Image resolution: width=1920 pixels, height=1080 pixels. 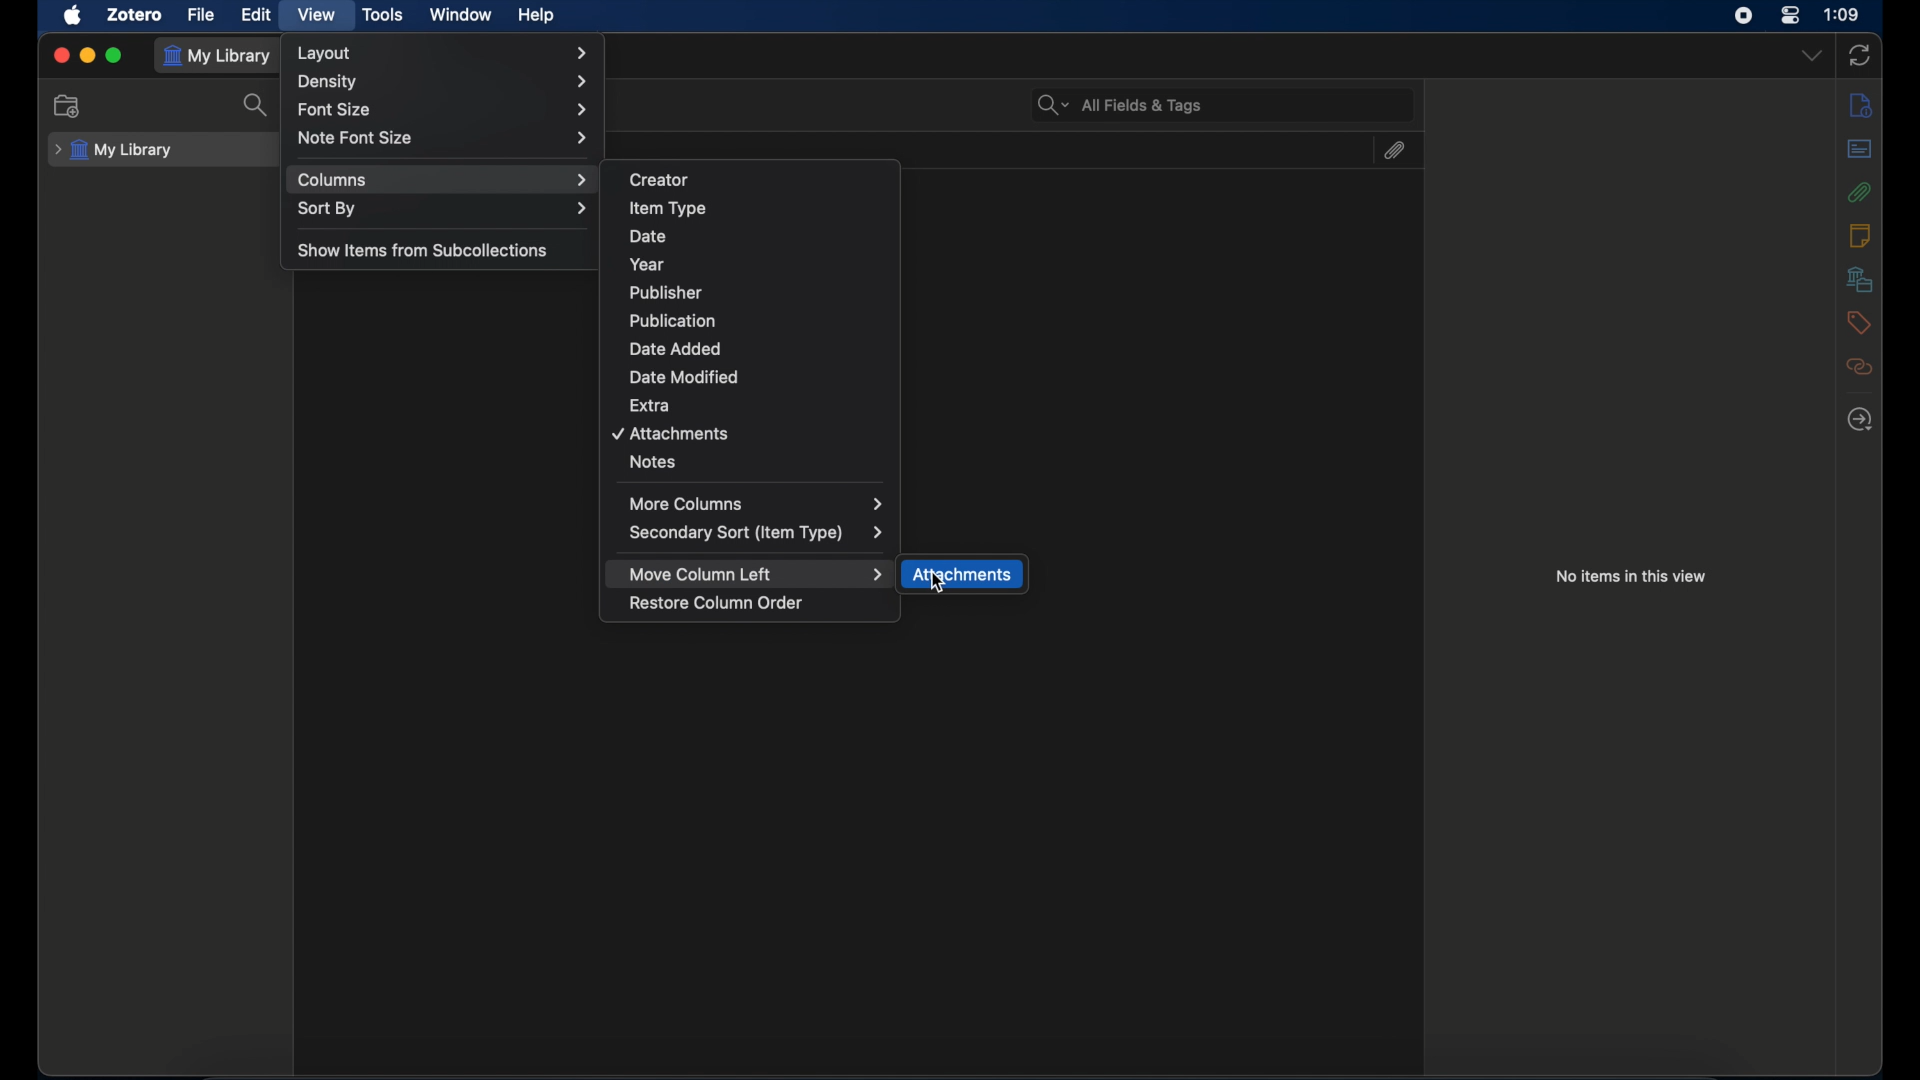 What do you see at coordinates (445, 138) in the screenshot?
I see `note font size` at bounding box center [445, 138].